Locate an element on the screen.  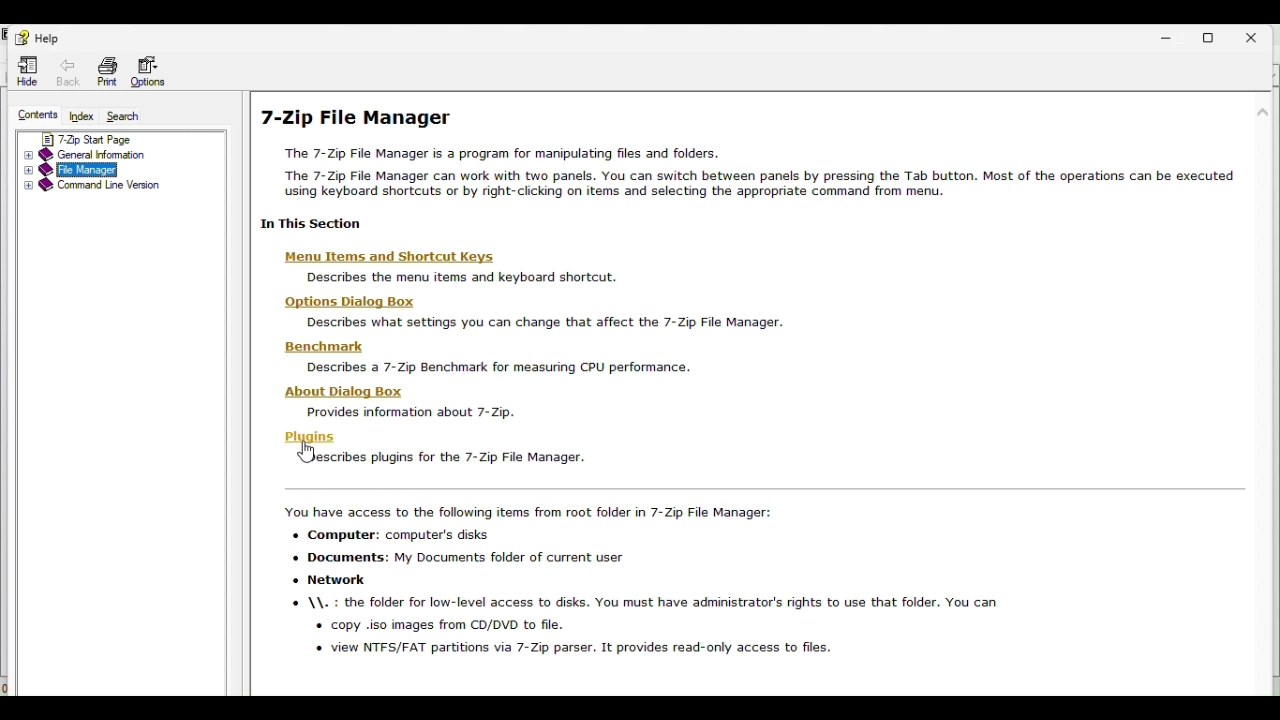
Options Dialog Box is located at coordinates (345, 302).